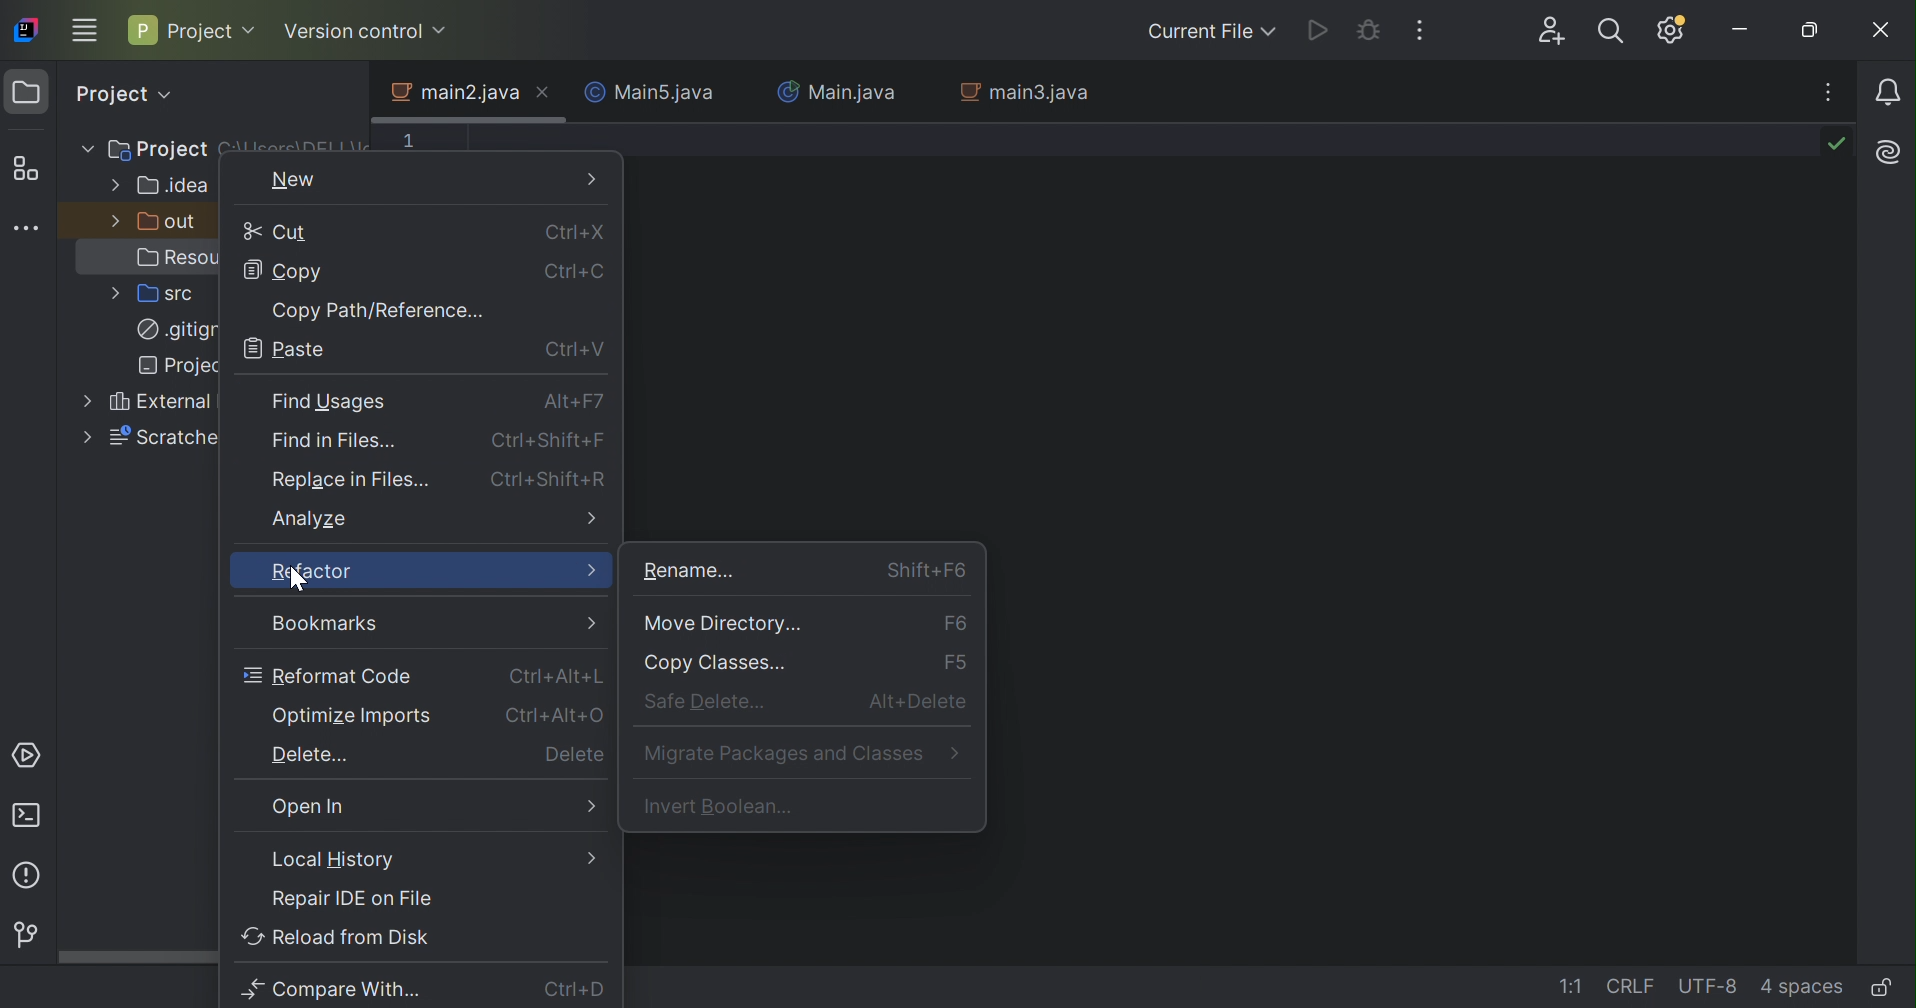  I want to click on Cut, so click(277, 233).